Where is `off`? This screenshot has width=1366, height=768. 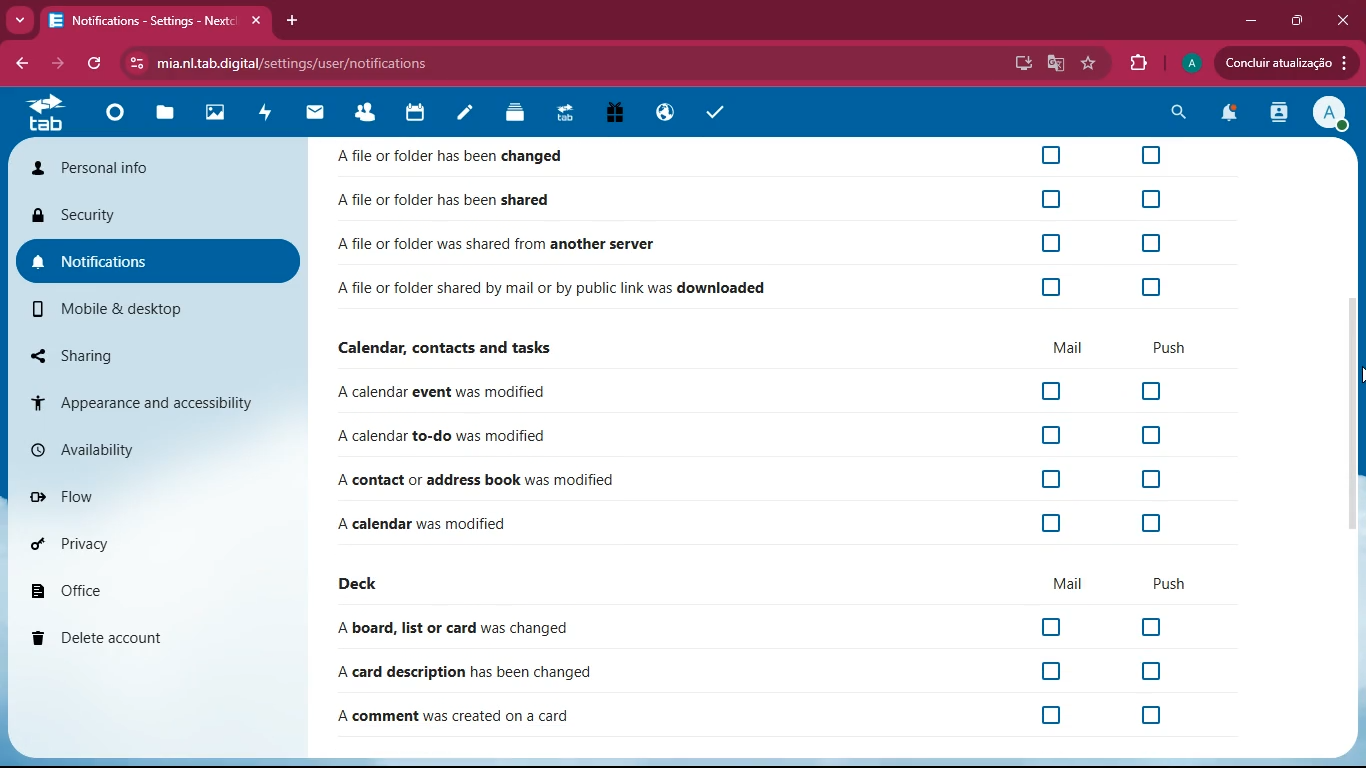 off is located at coordinates (1047, 481).